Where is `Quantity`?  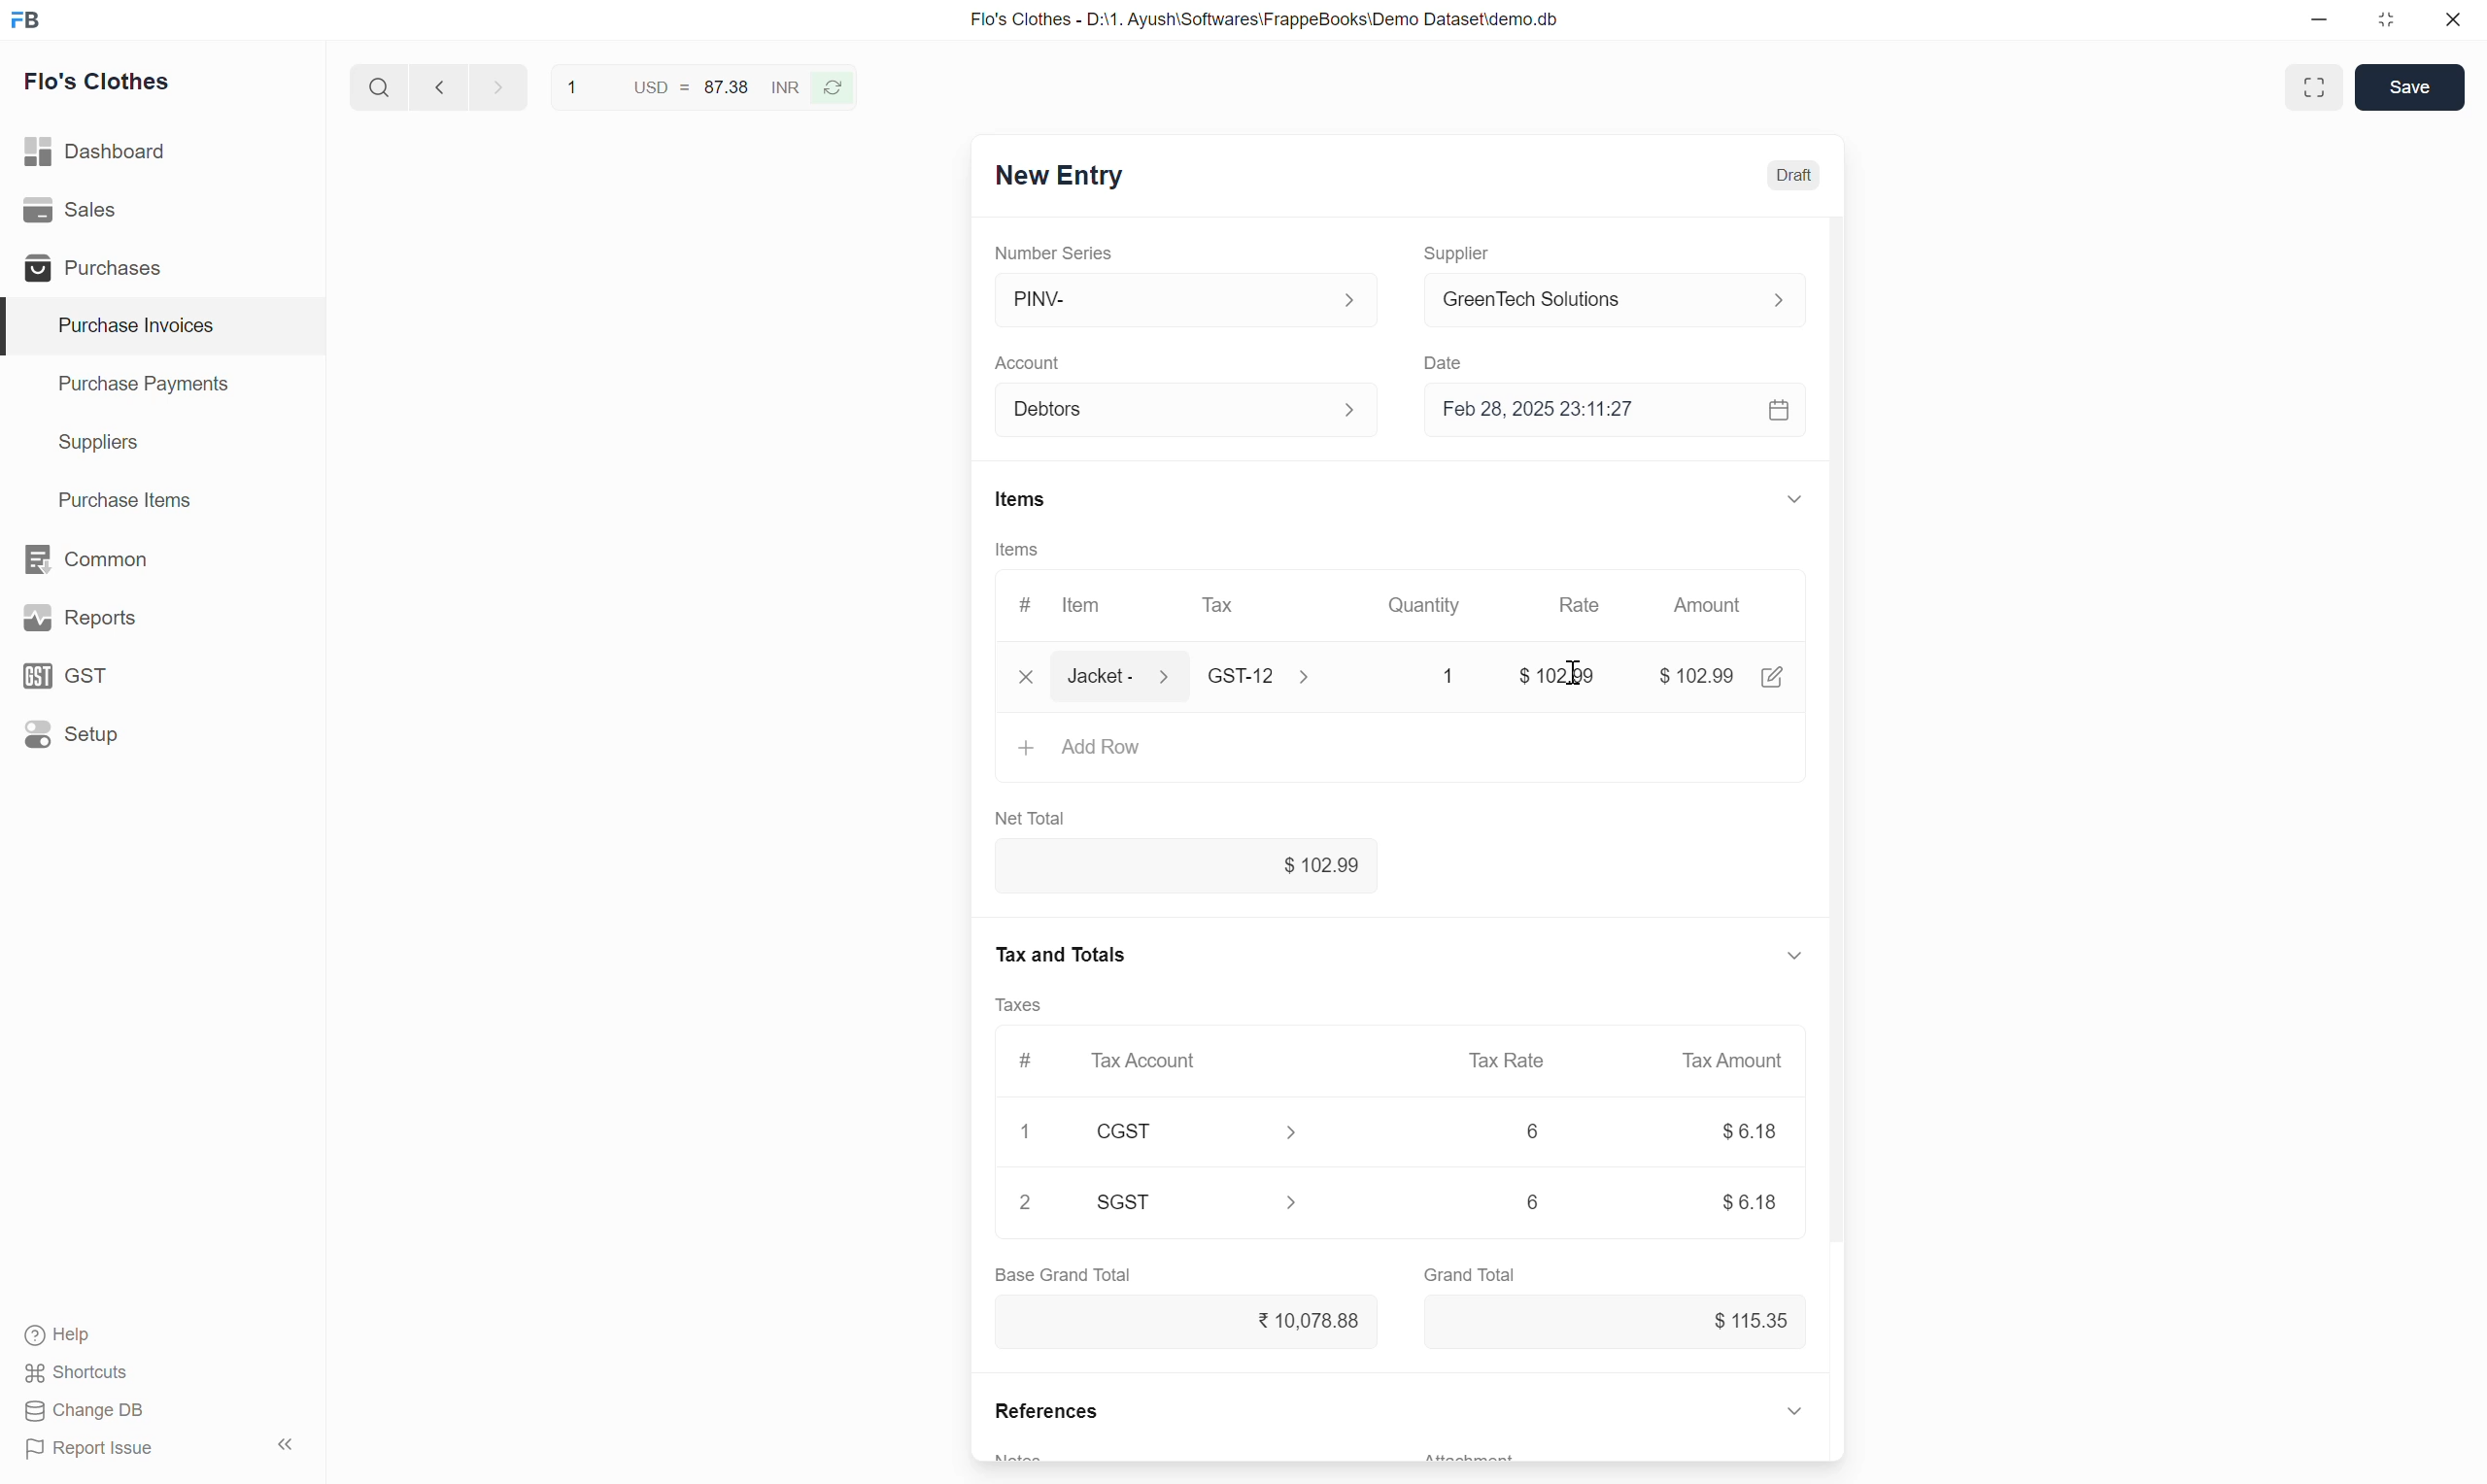 Quantity is located at coordinates (1425, 602).